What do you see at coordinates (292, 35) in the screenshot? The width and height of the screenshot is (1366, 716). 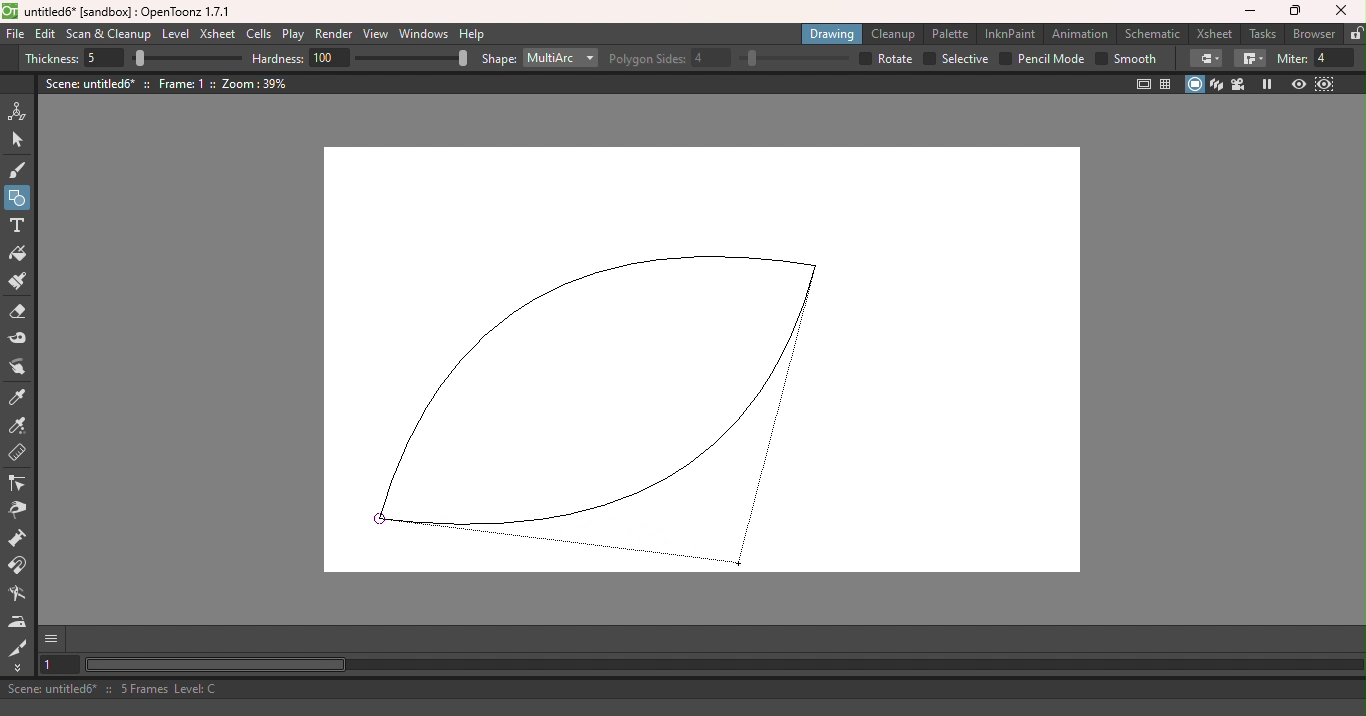 I see `Play` at bounding box center [292, 35].